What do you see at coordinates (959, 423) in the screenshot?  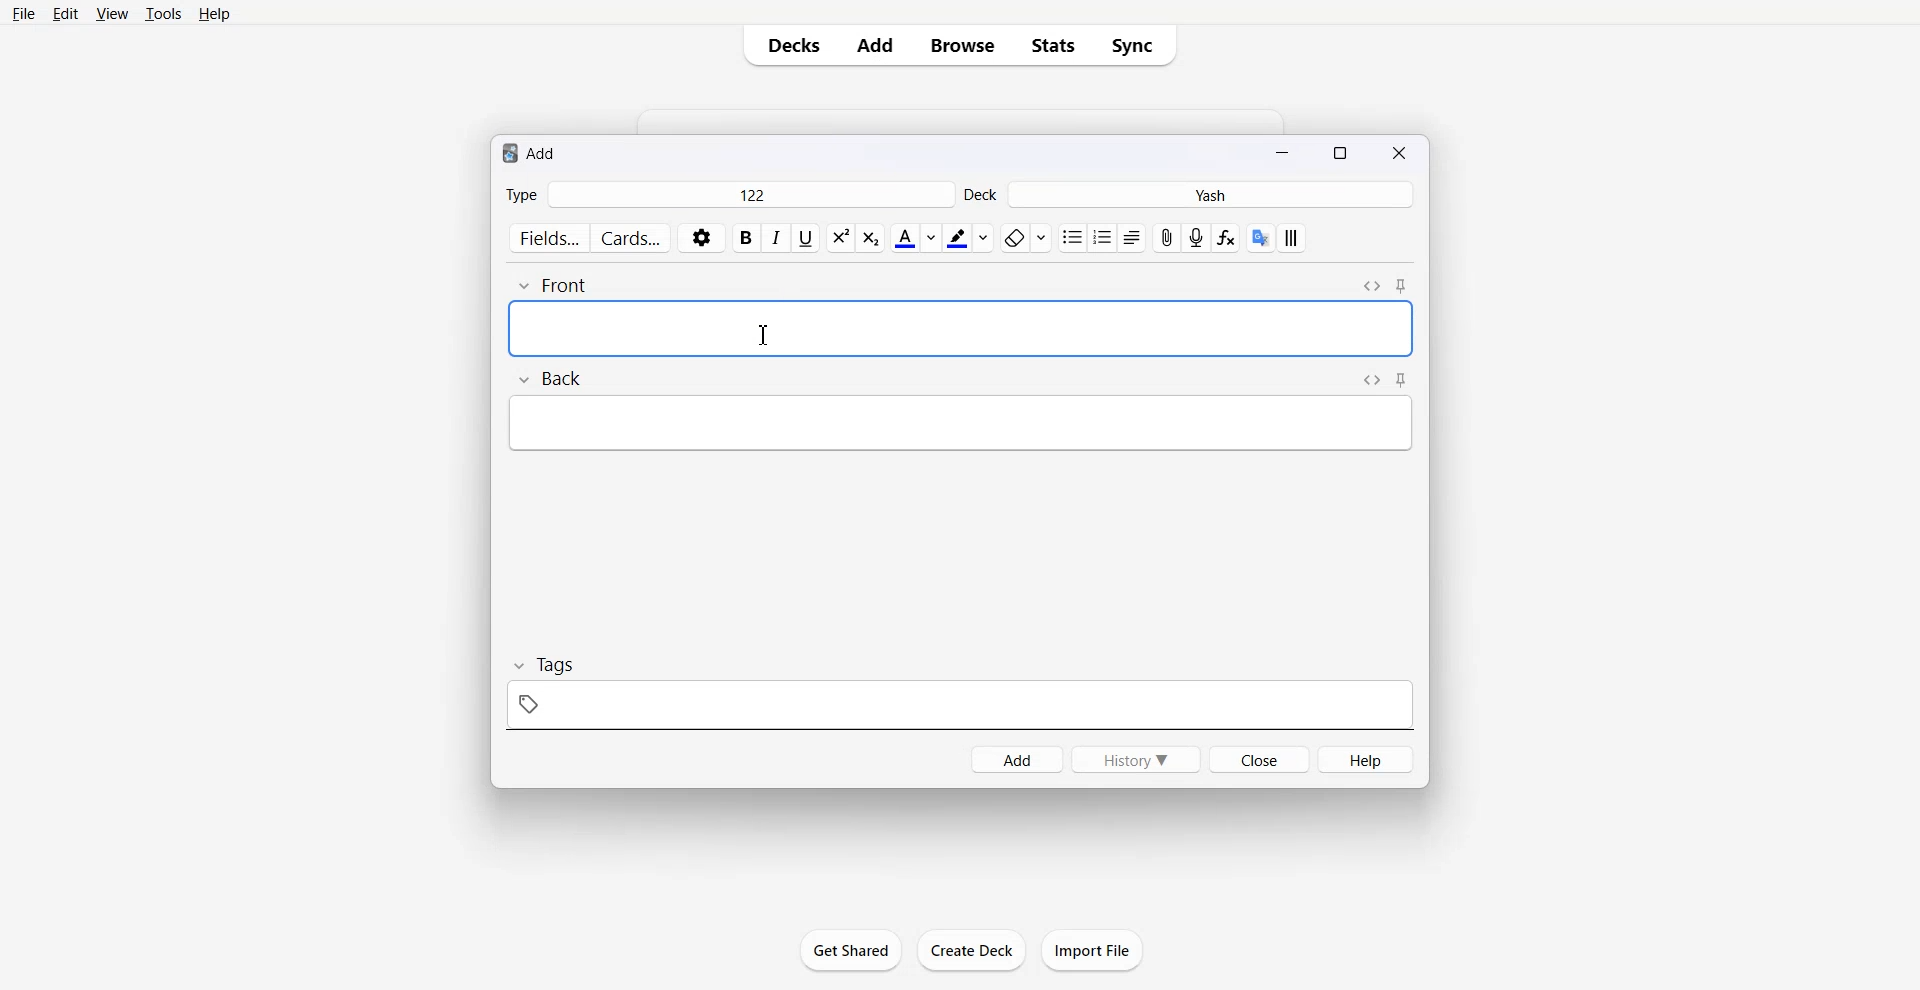 I see `typing space` at bounding box center [959, 423].